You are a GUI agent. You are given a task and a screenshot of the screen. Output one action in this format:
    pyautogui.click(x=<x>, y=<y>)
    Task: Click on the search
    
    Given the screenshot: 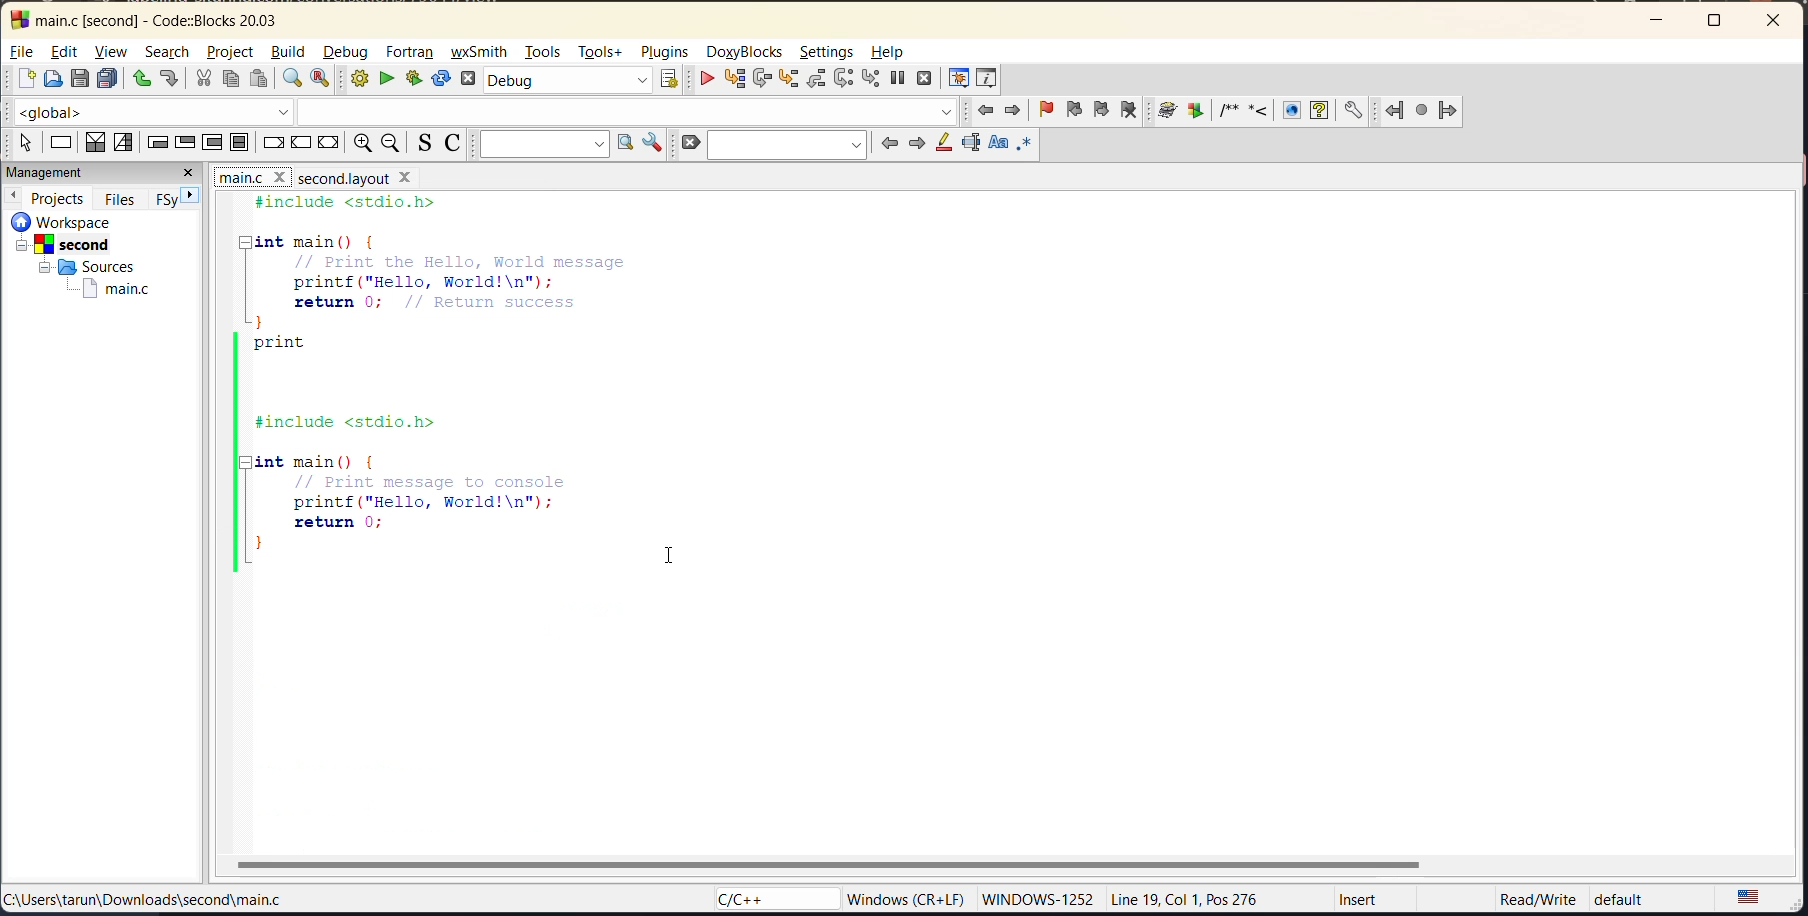 What is the action you would take?
    pyautogui.click(x=167, y=52)
    